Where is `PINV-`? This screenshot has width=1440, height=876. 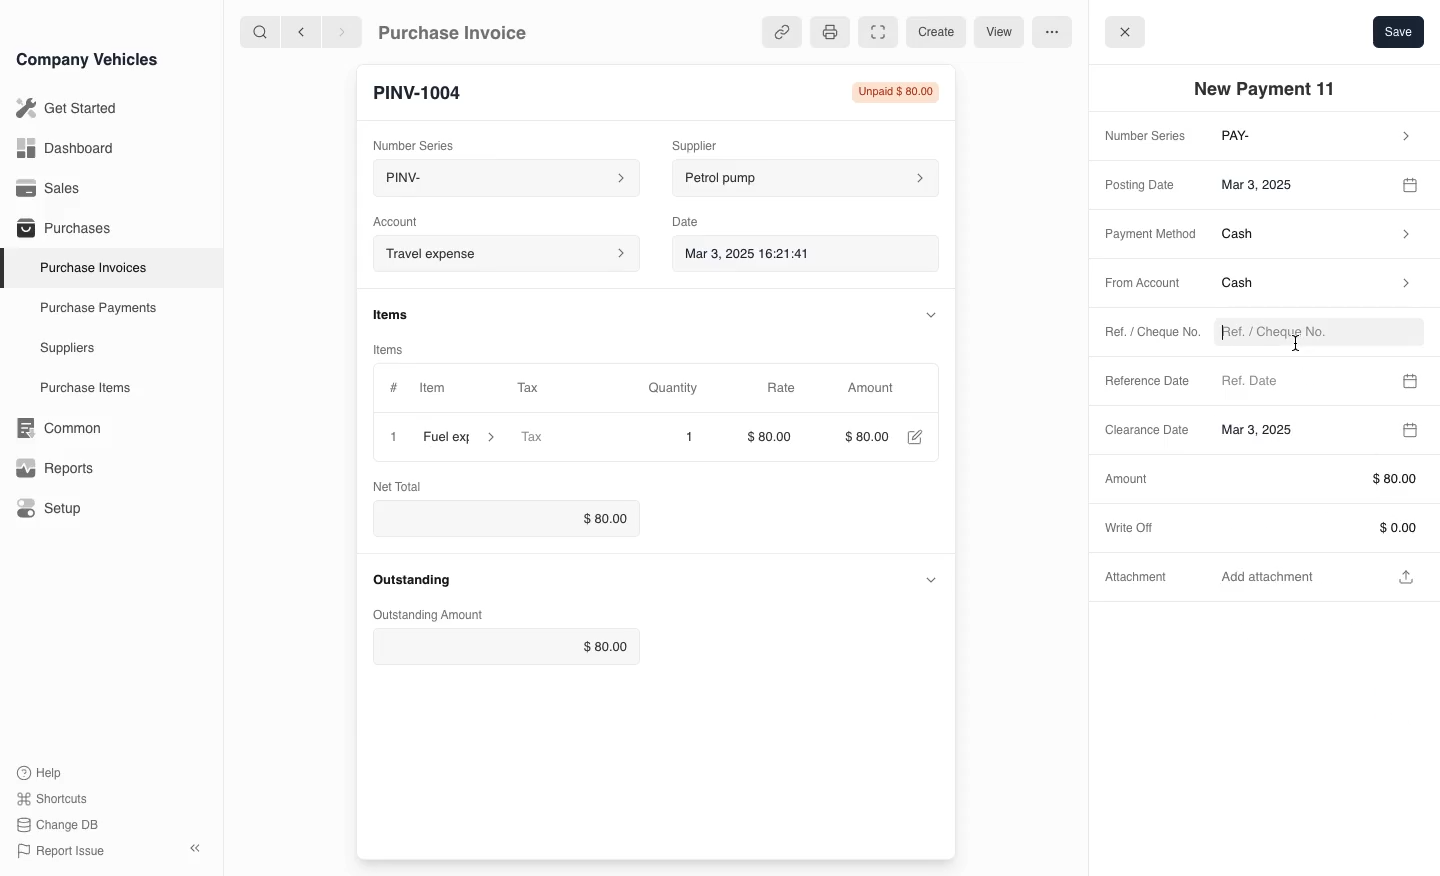
PINV- is located at coordinates (496, 180).